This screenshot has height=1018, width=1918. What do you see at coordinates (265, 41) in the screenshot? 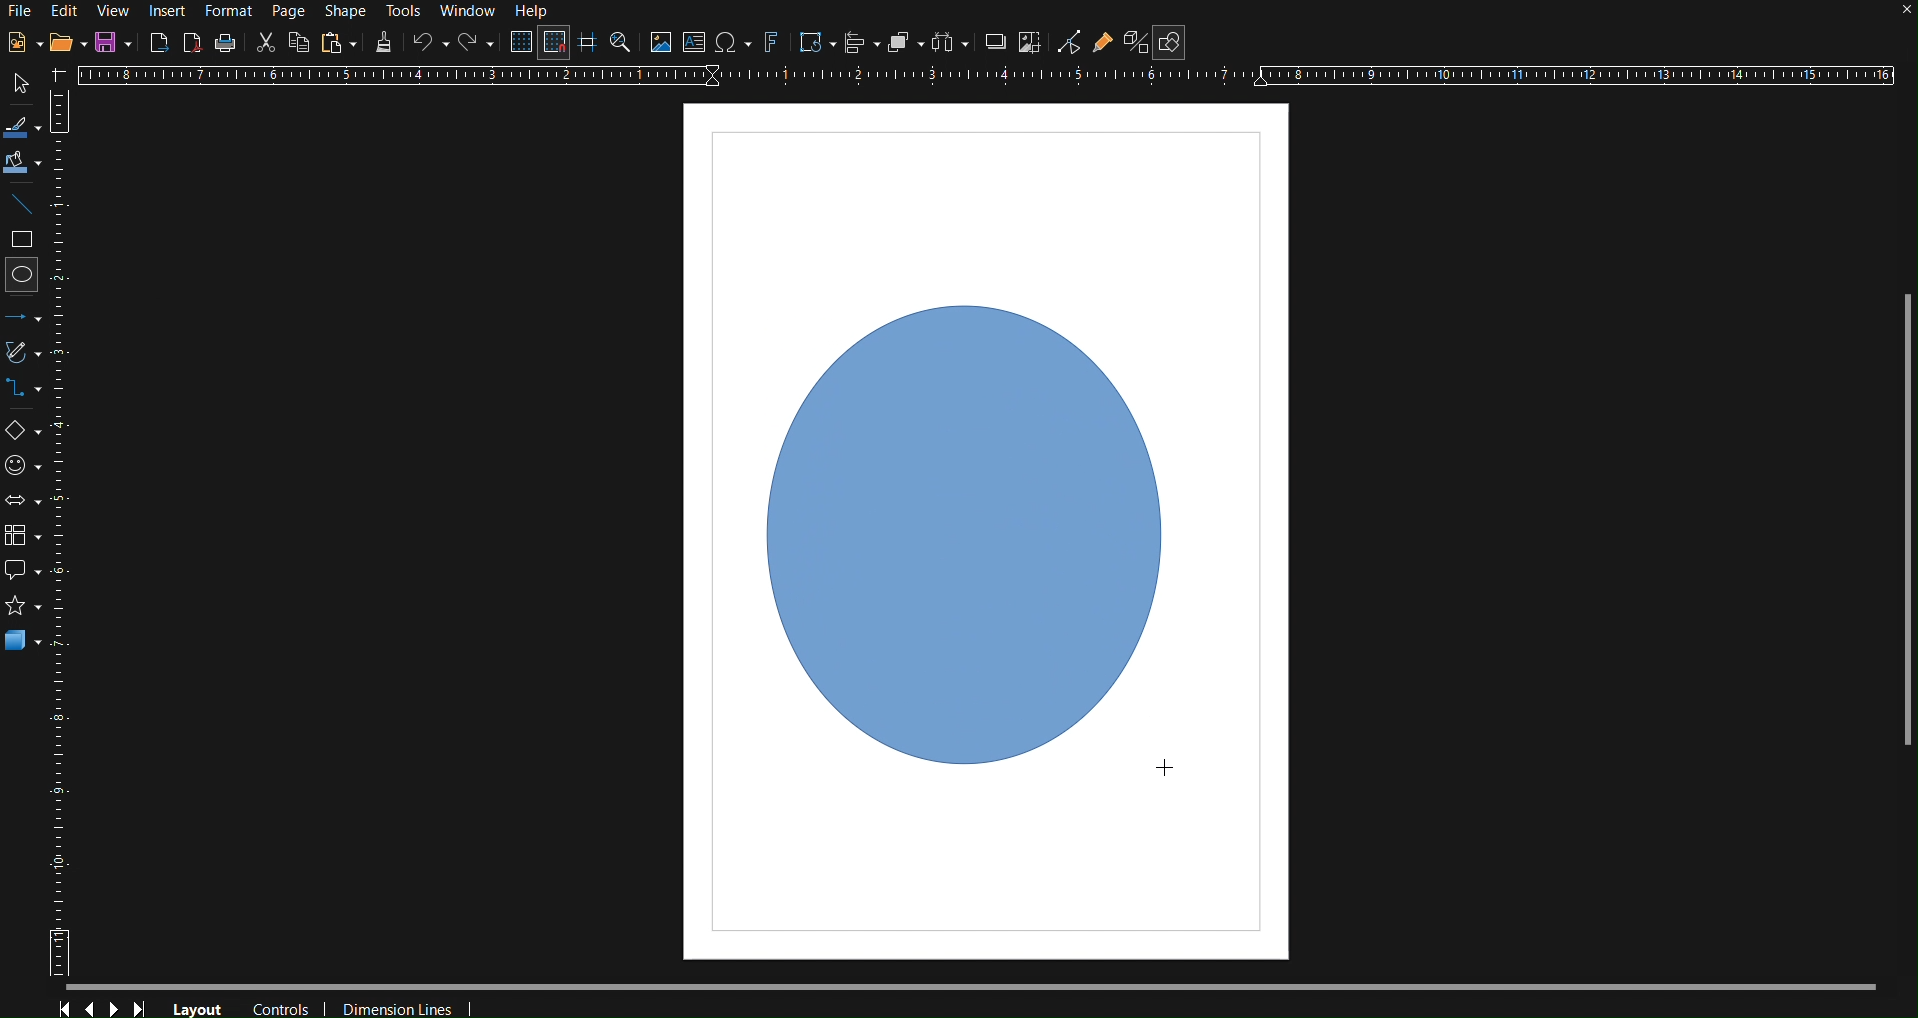
I see `Cut` at bounding box center [265, 41].